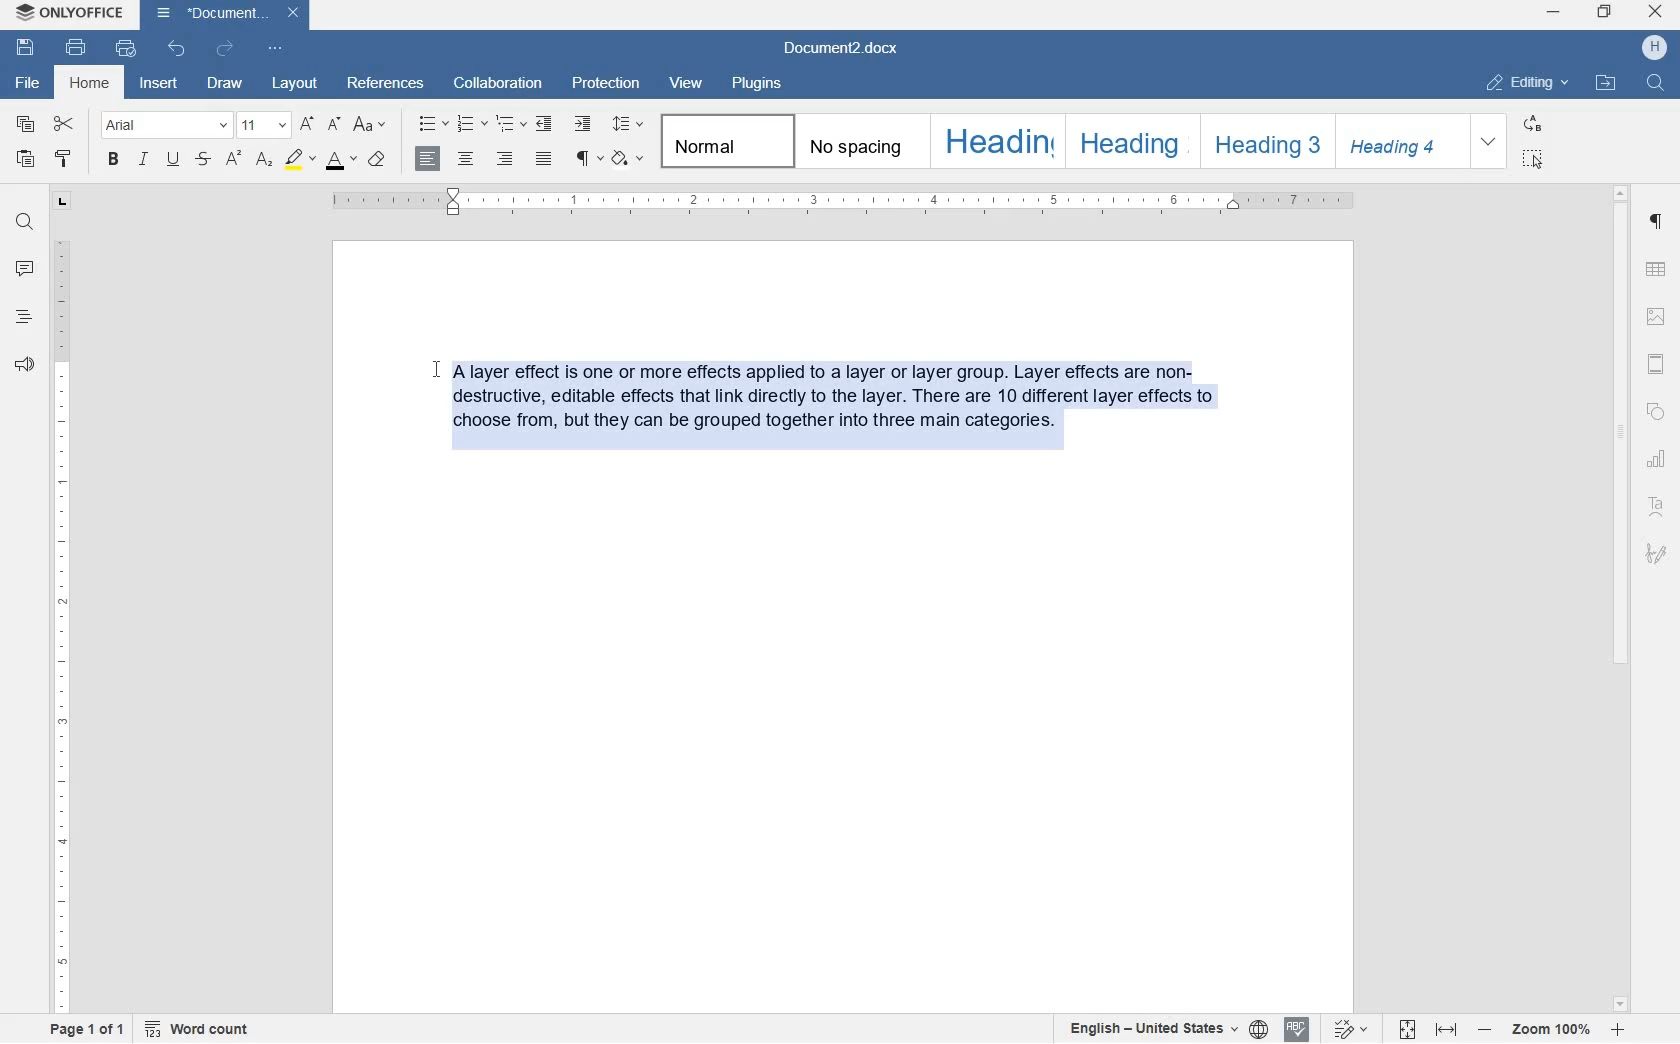 The image size is (1680, 1044). What do you see at coordinates (64, 125) in the screenshot?
I see `cut` at bounding box center [64, 125].